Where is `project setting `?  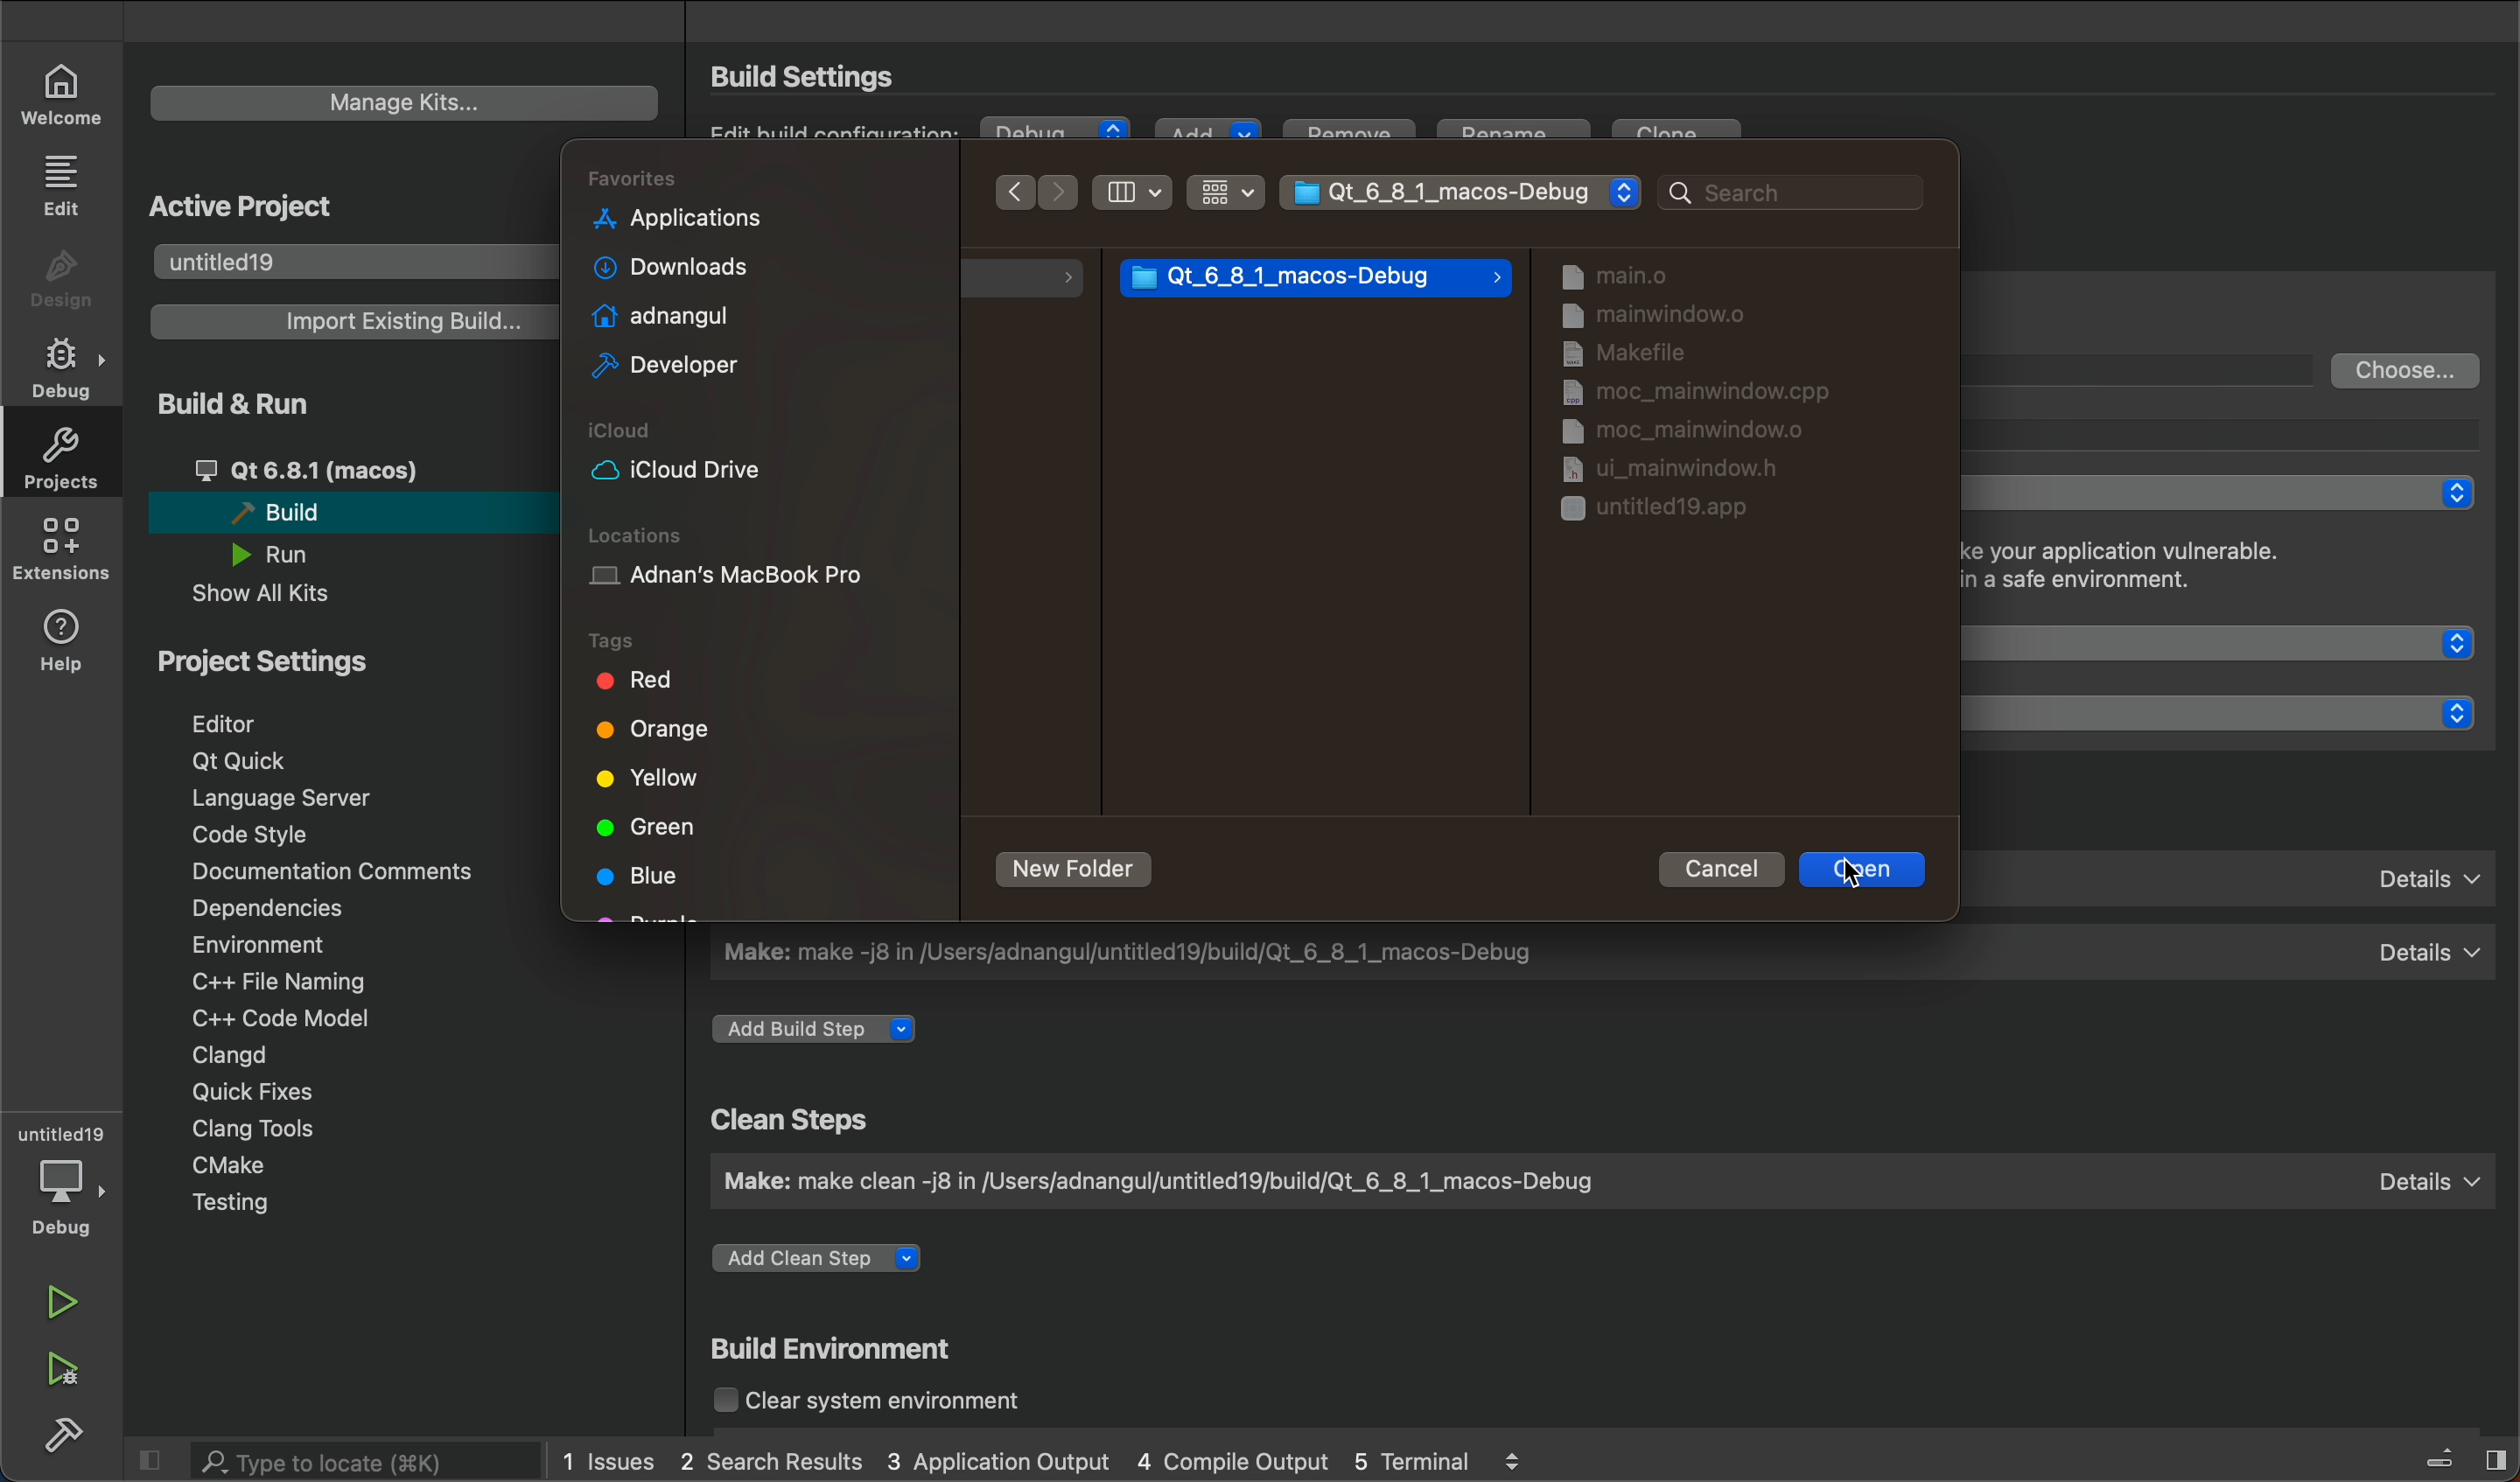
project setting  is located at coordinates (305, 660).